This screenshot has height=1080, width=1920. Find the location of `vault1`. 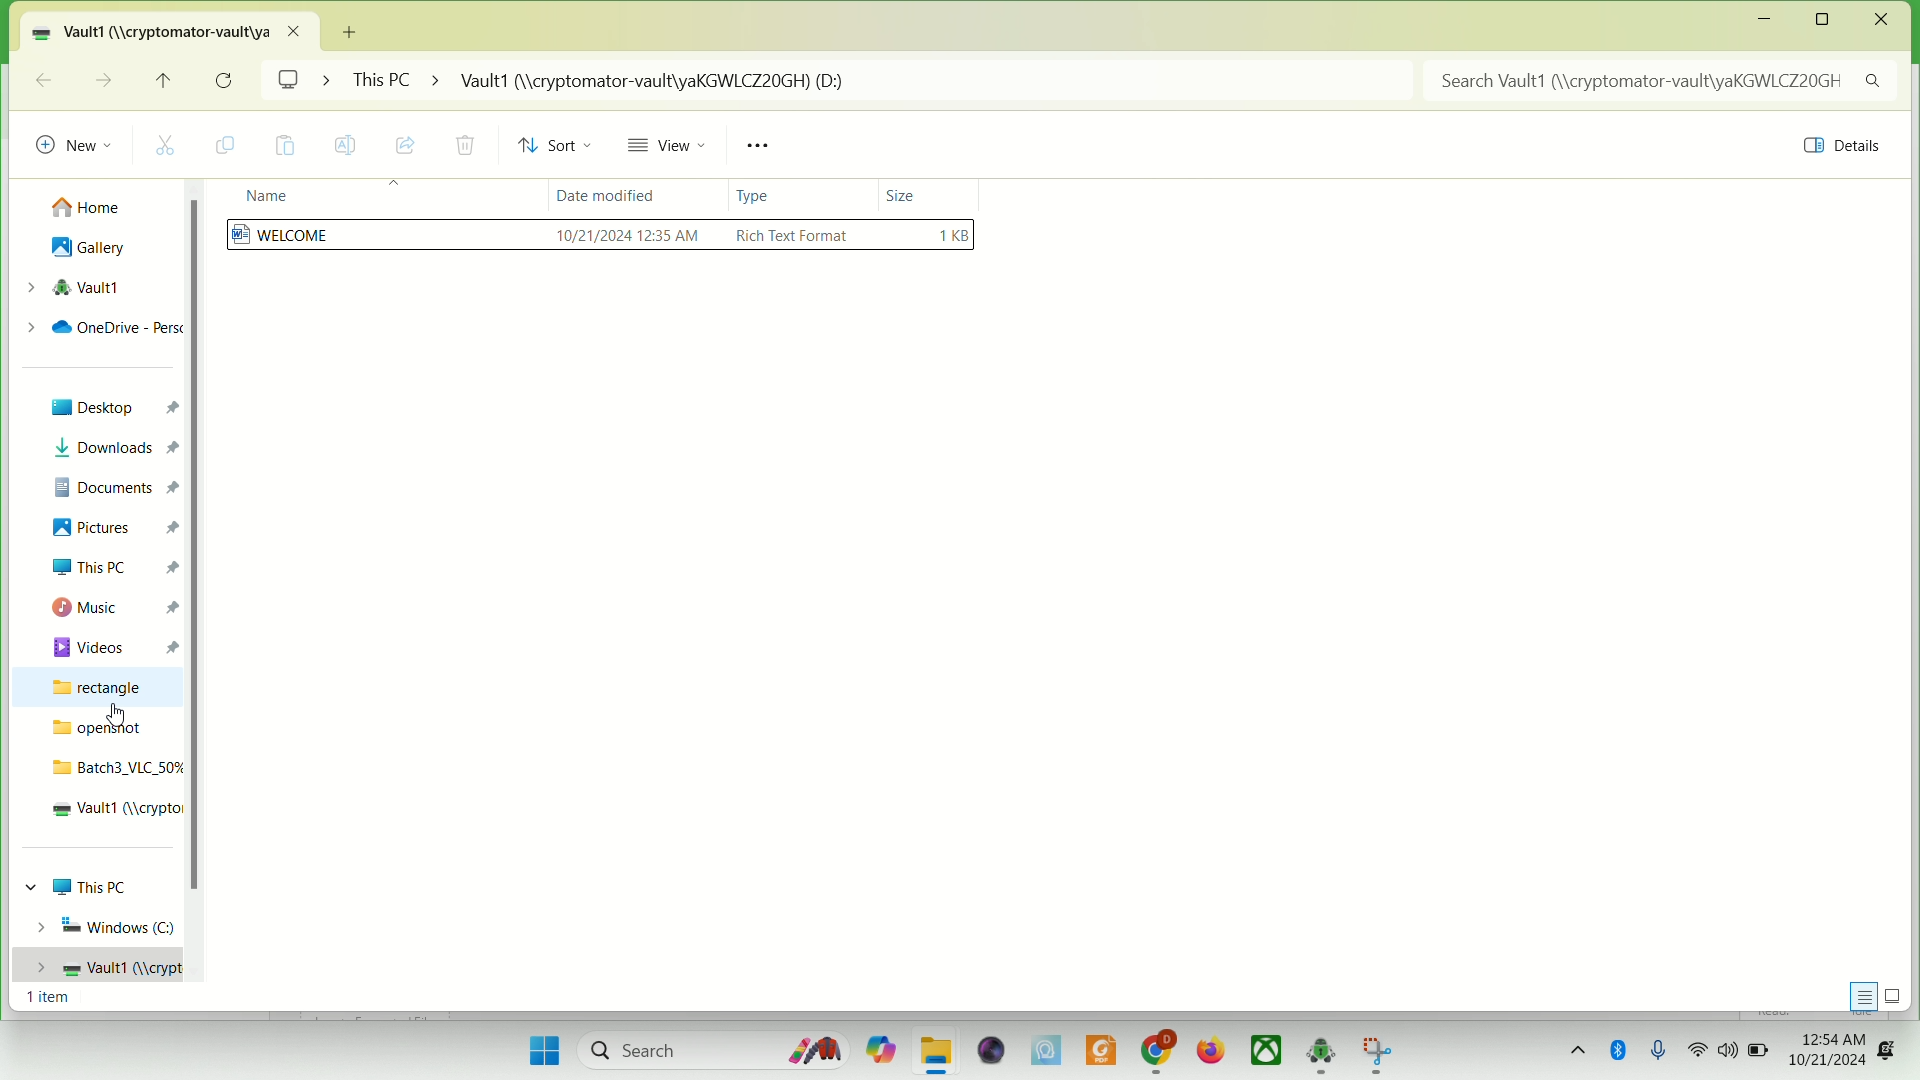

vault1 is located at coordinates (71, 287).